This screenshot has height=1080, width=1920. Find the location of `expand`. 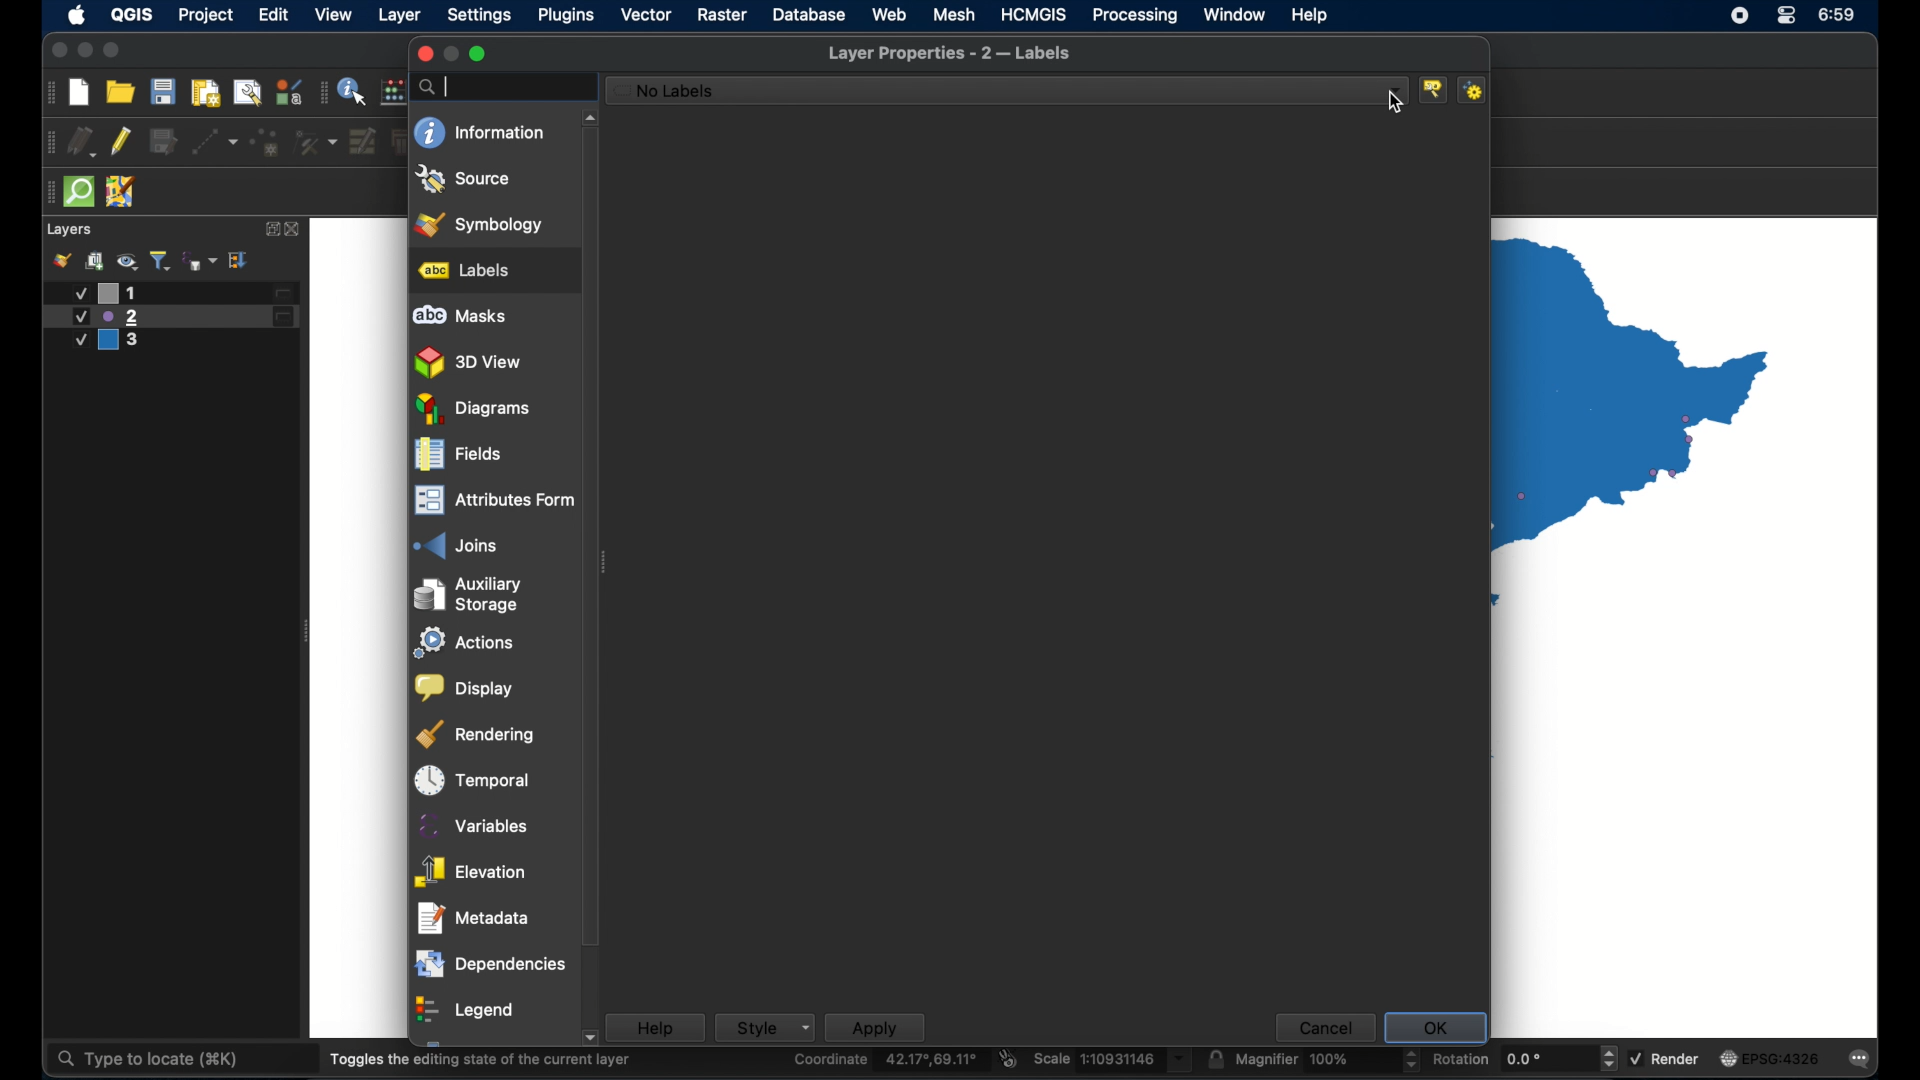

expand is located at coordinates (269, 229).